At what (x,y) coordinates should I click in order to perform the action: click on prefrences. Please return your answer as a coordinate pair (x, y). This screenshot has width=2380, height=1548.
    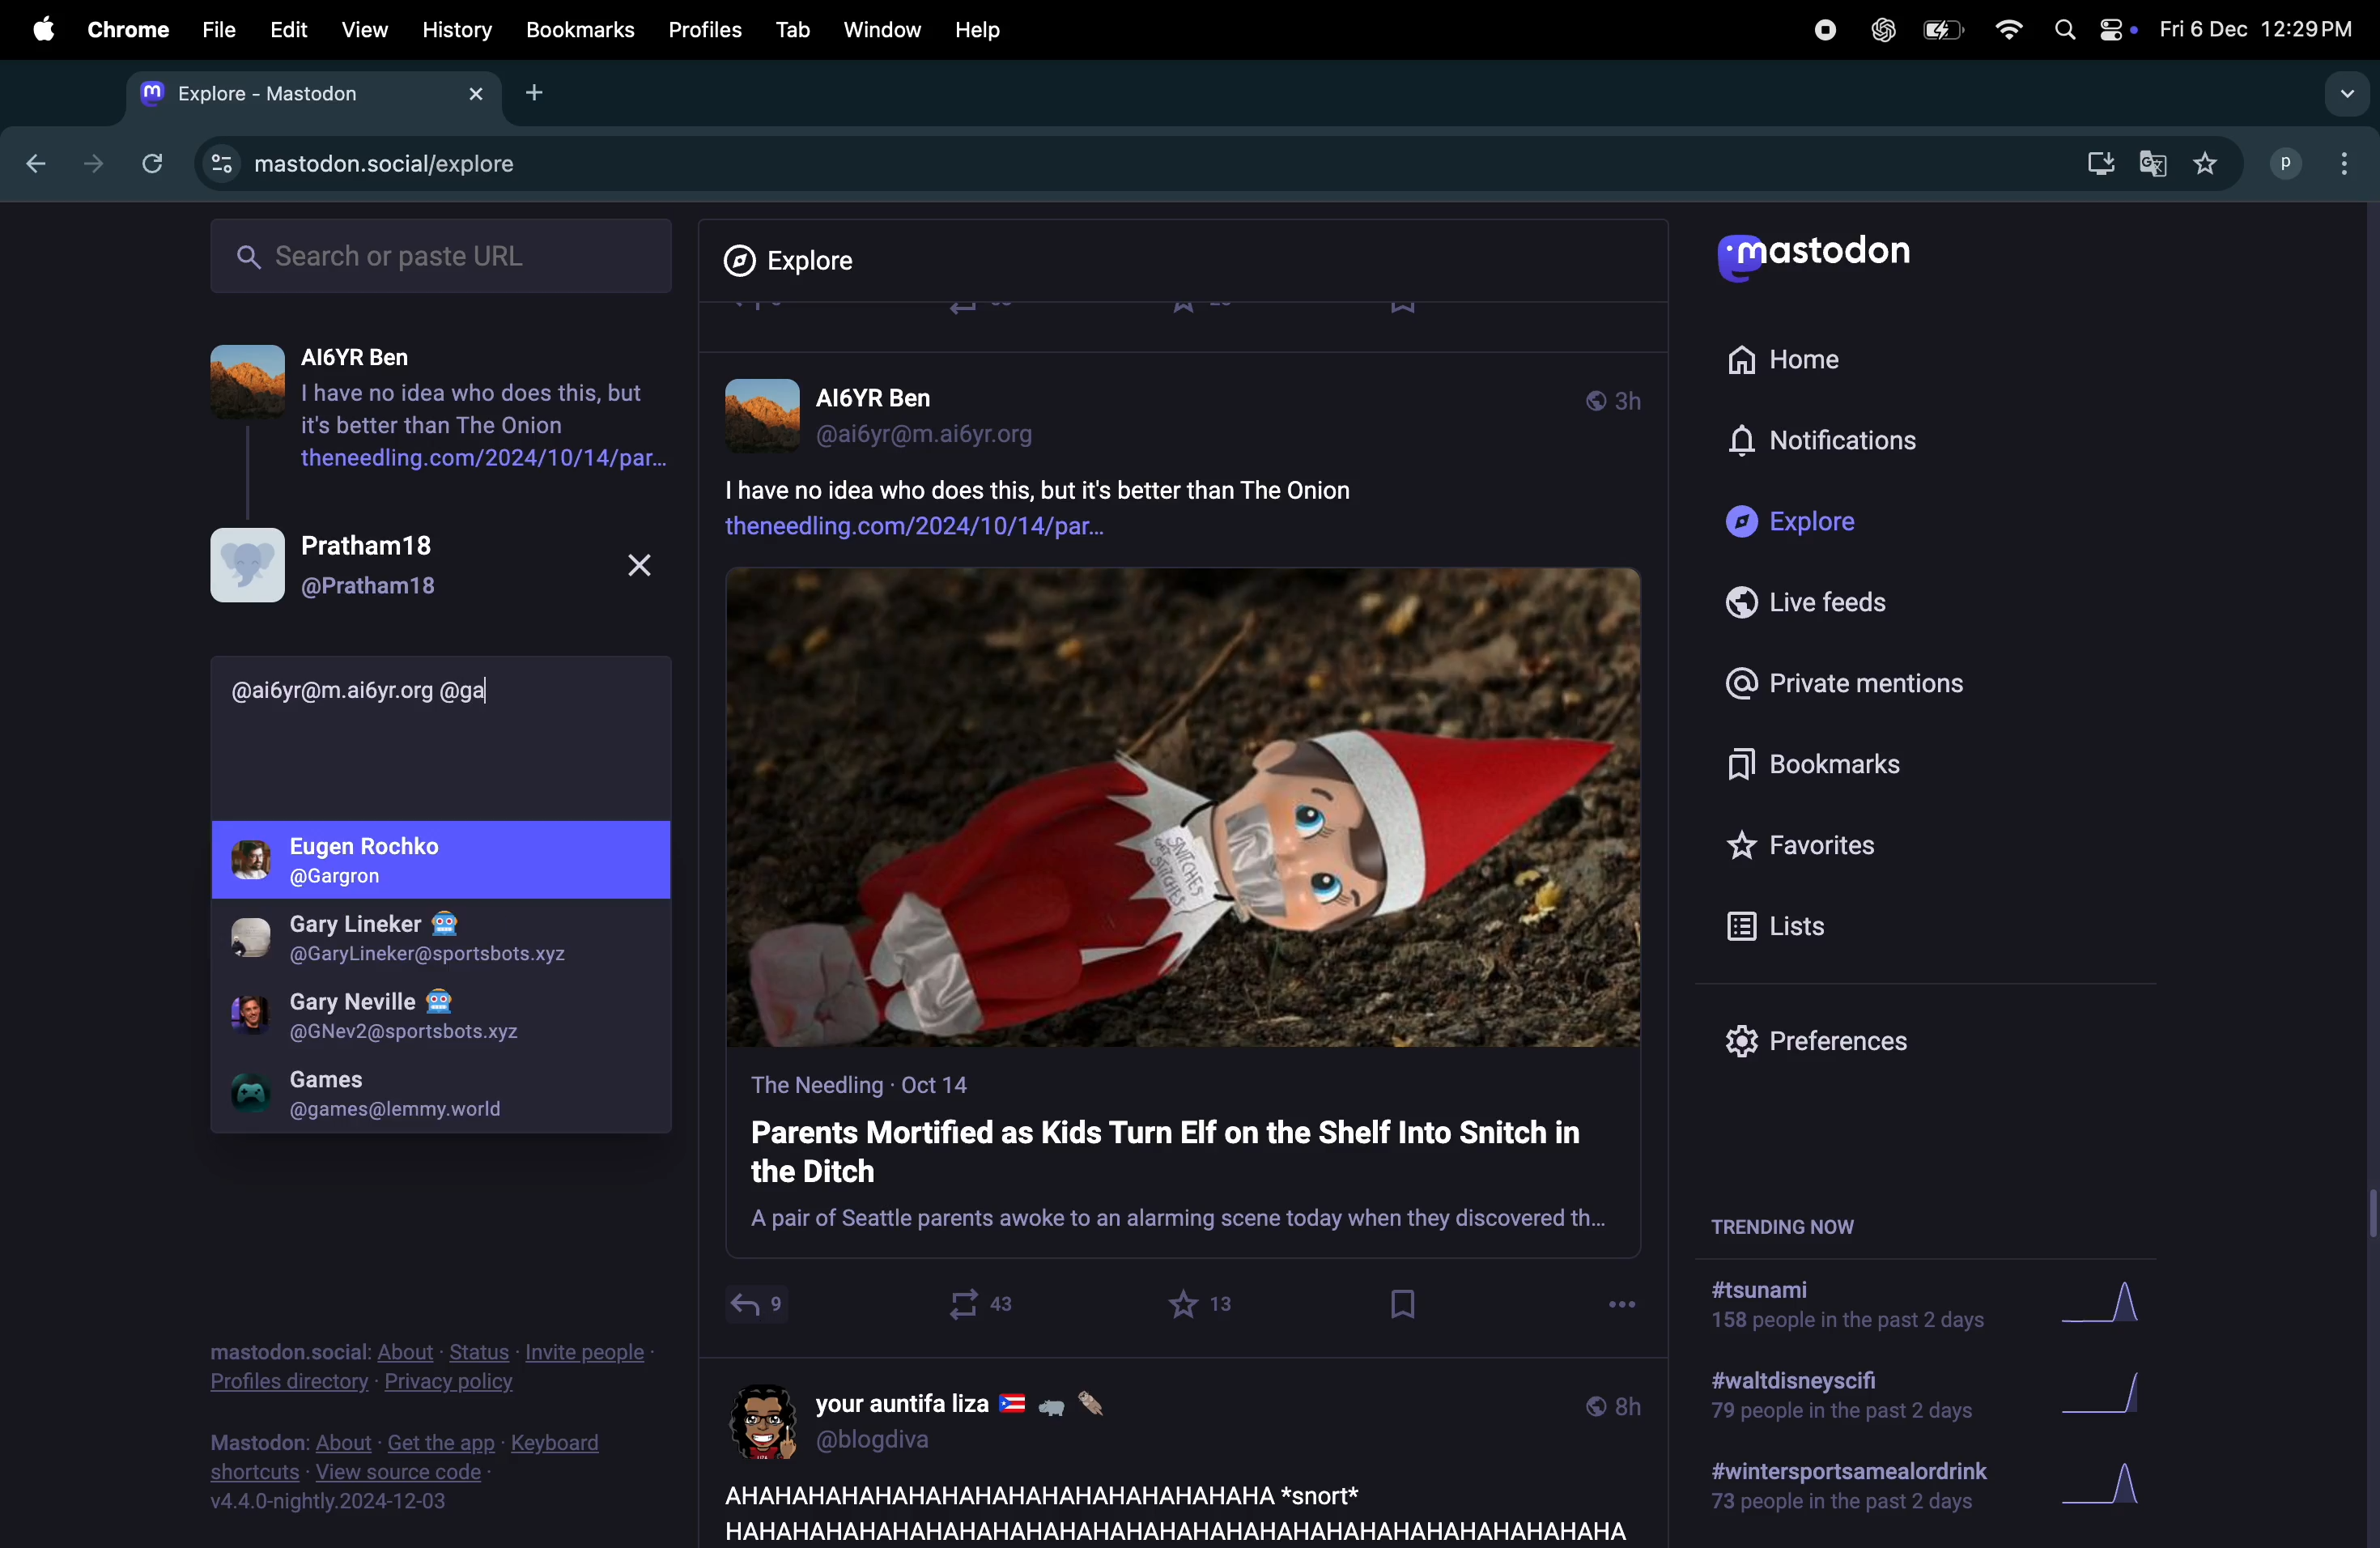
    Looking at the image, I should click on (1833, 1046).